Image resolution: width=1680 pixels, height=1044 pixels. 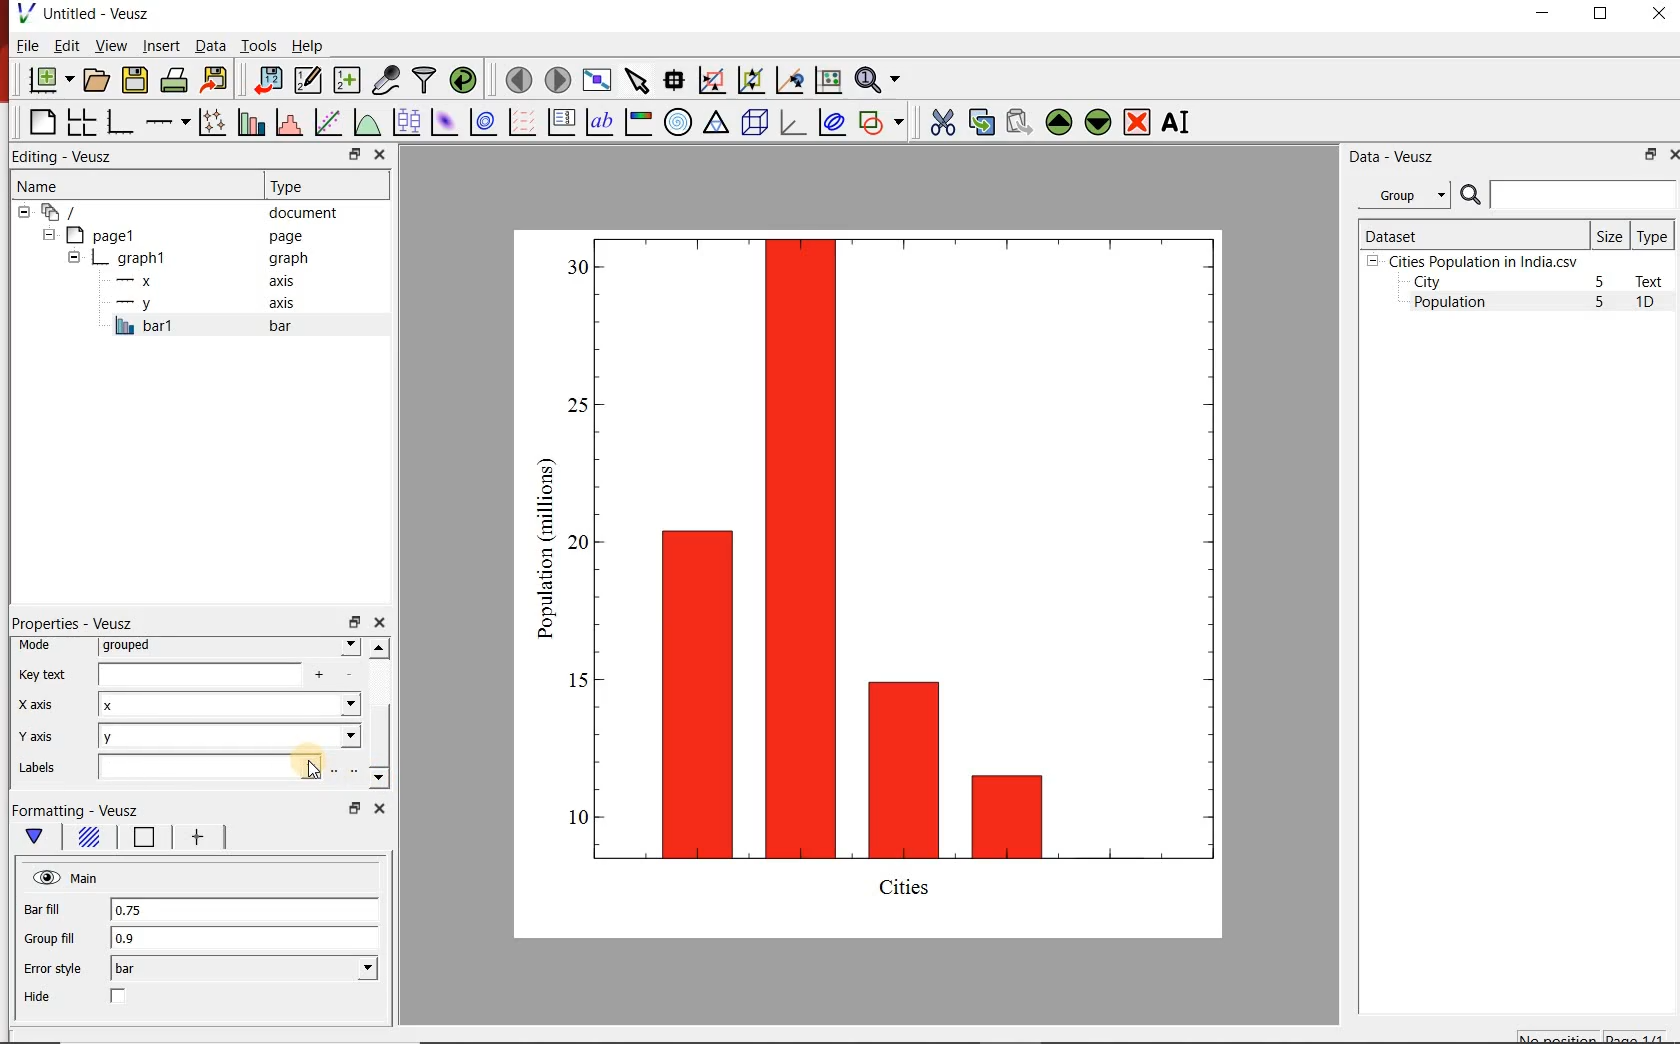 I want to click on Help, so click(x=309, y=45).